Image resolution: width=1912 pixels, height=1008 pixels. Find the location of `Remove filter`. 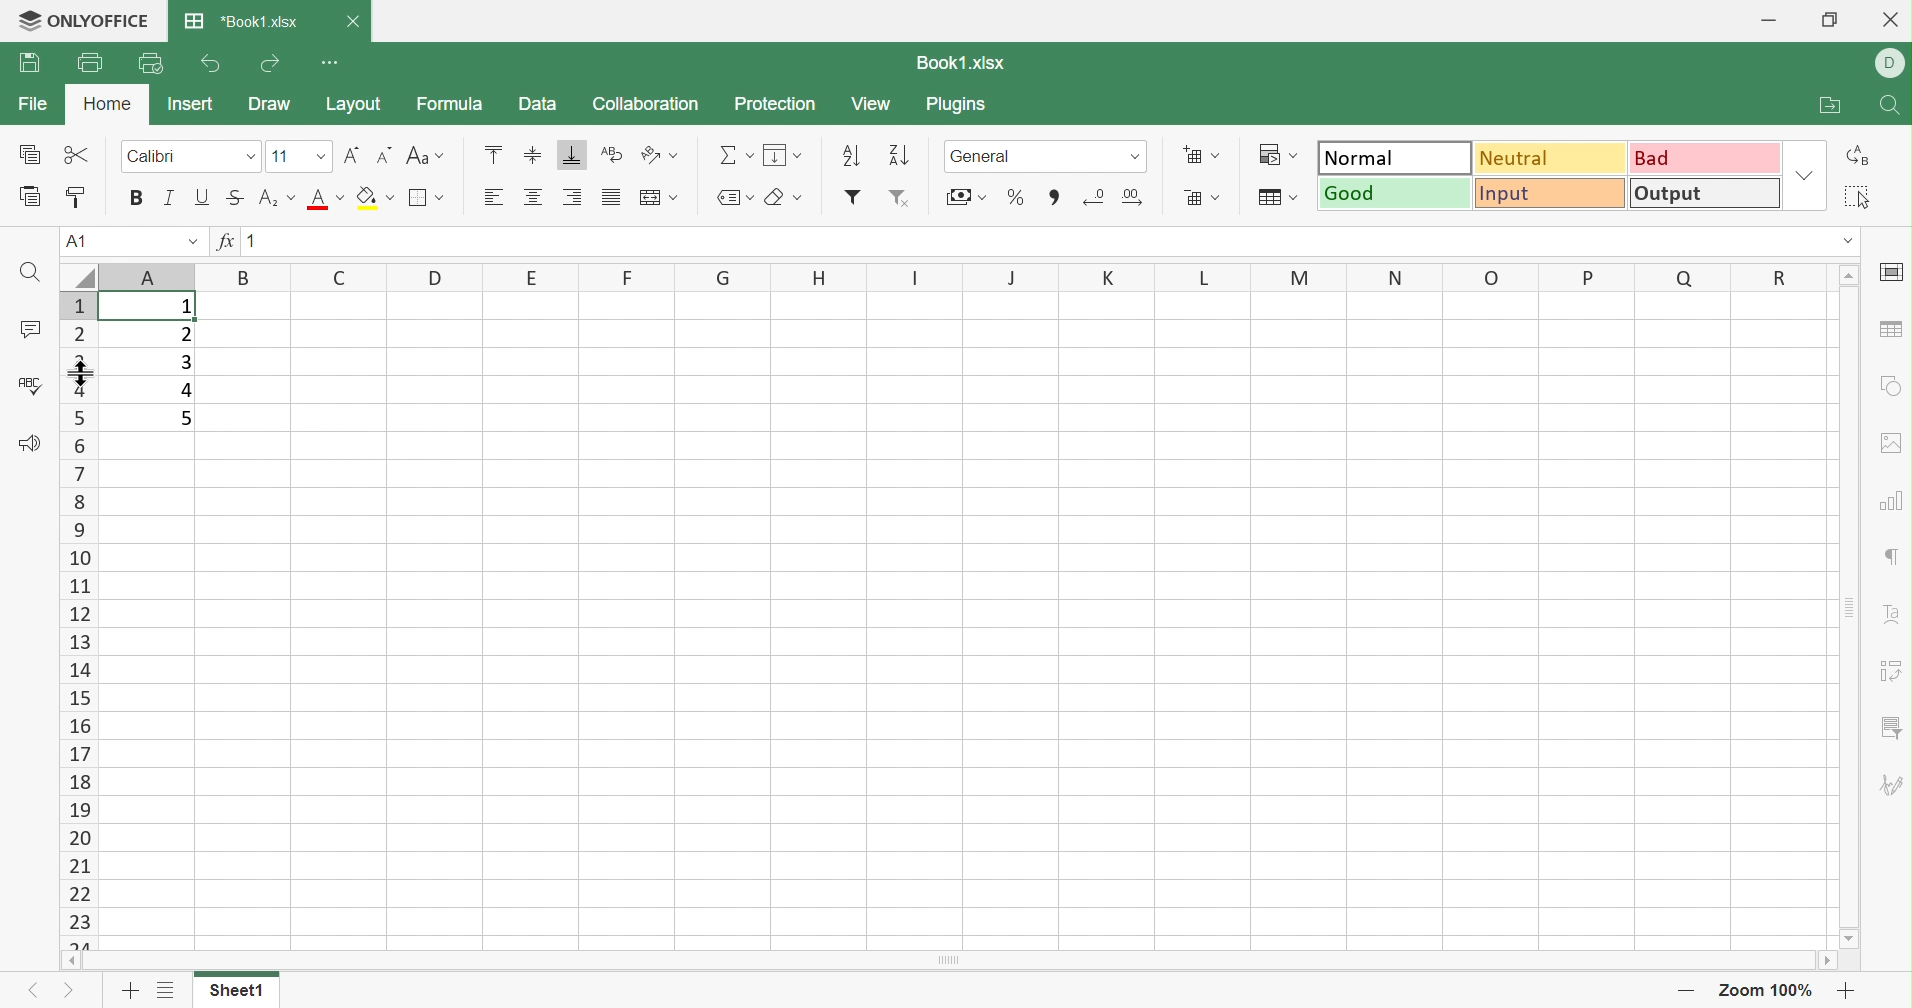

Remove filter is located at coordinates (901, 197).